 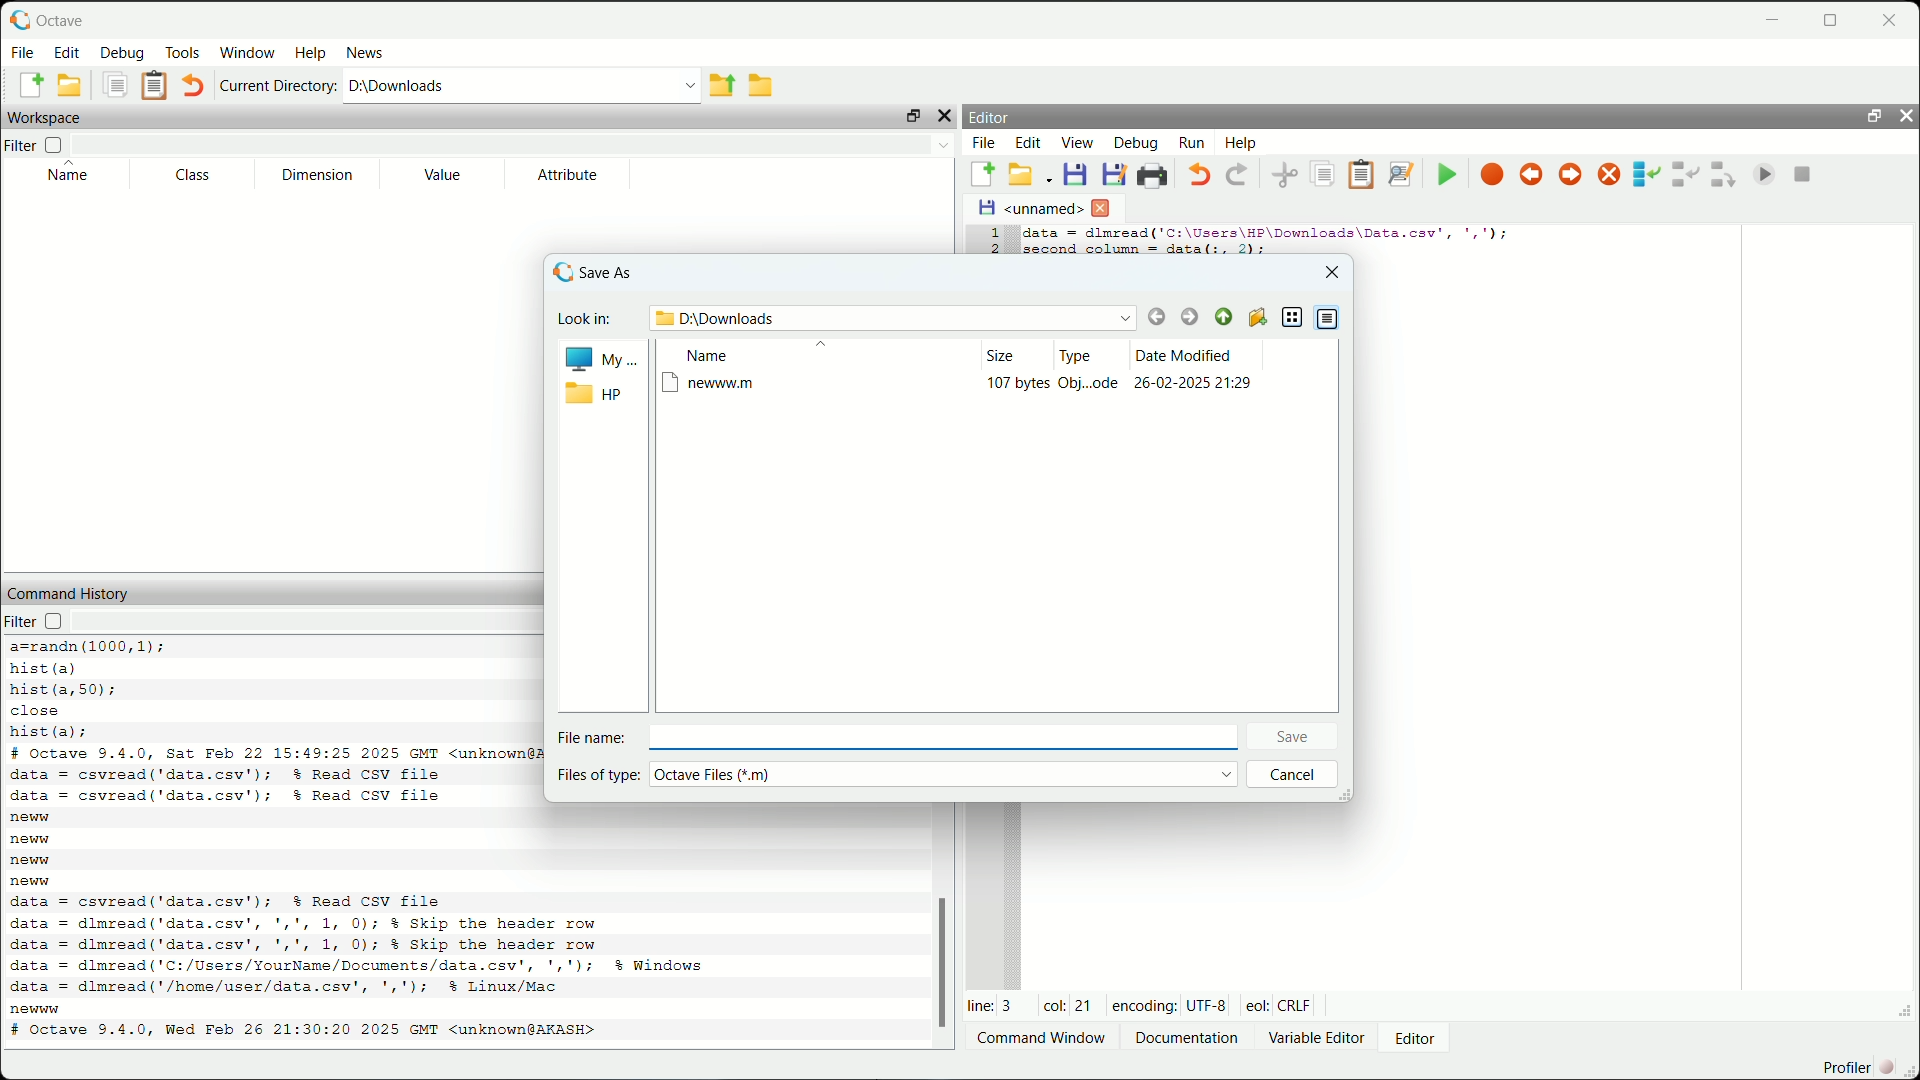 I want to click on open an existing file in editor, so click(x=74, y=85).